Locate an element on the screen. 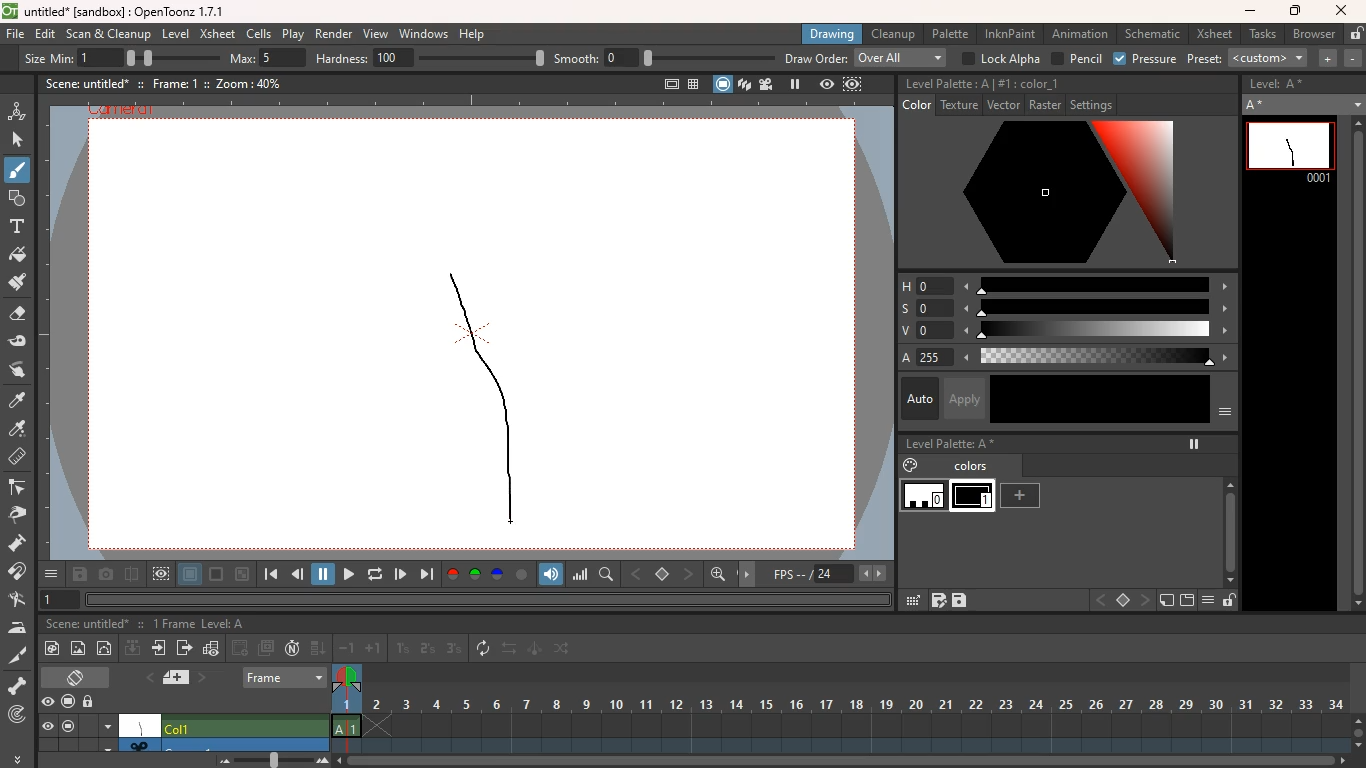 Image resolution: width=1366 pixels, height=768 pixels. paint is located at coordinates (908, 466).